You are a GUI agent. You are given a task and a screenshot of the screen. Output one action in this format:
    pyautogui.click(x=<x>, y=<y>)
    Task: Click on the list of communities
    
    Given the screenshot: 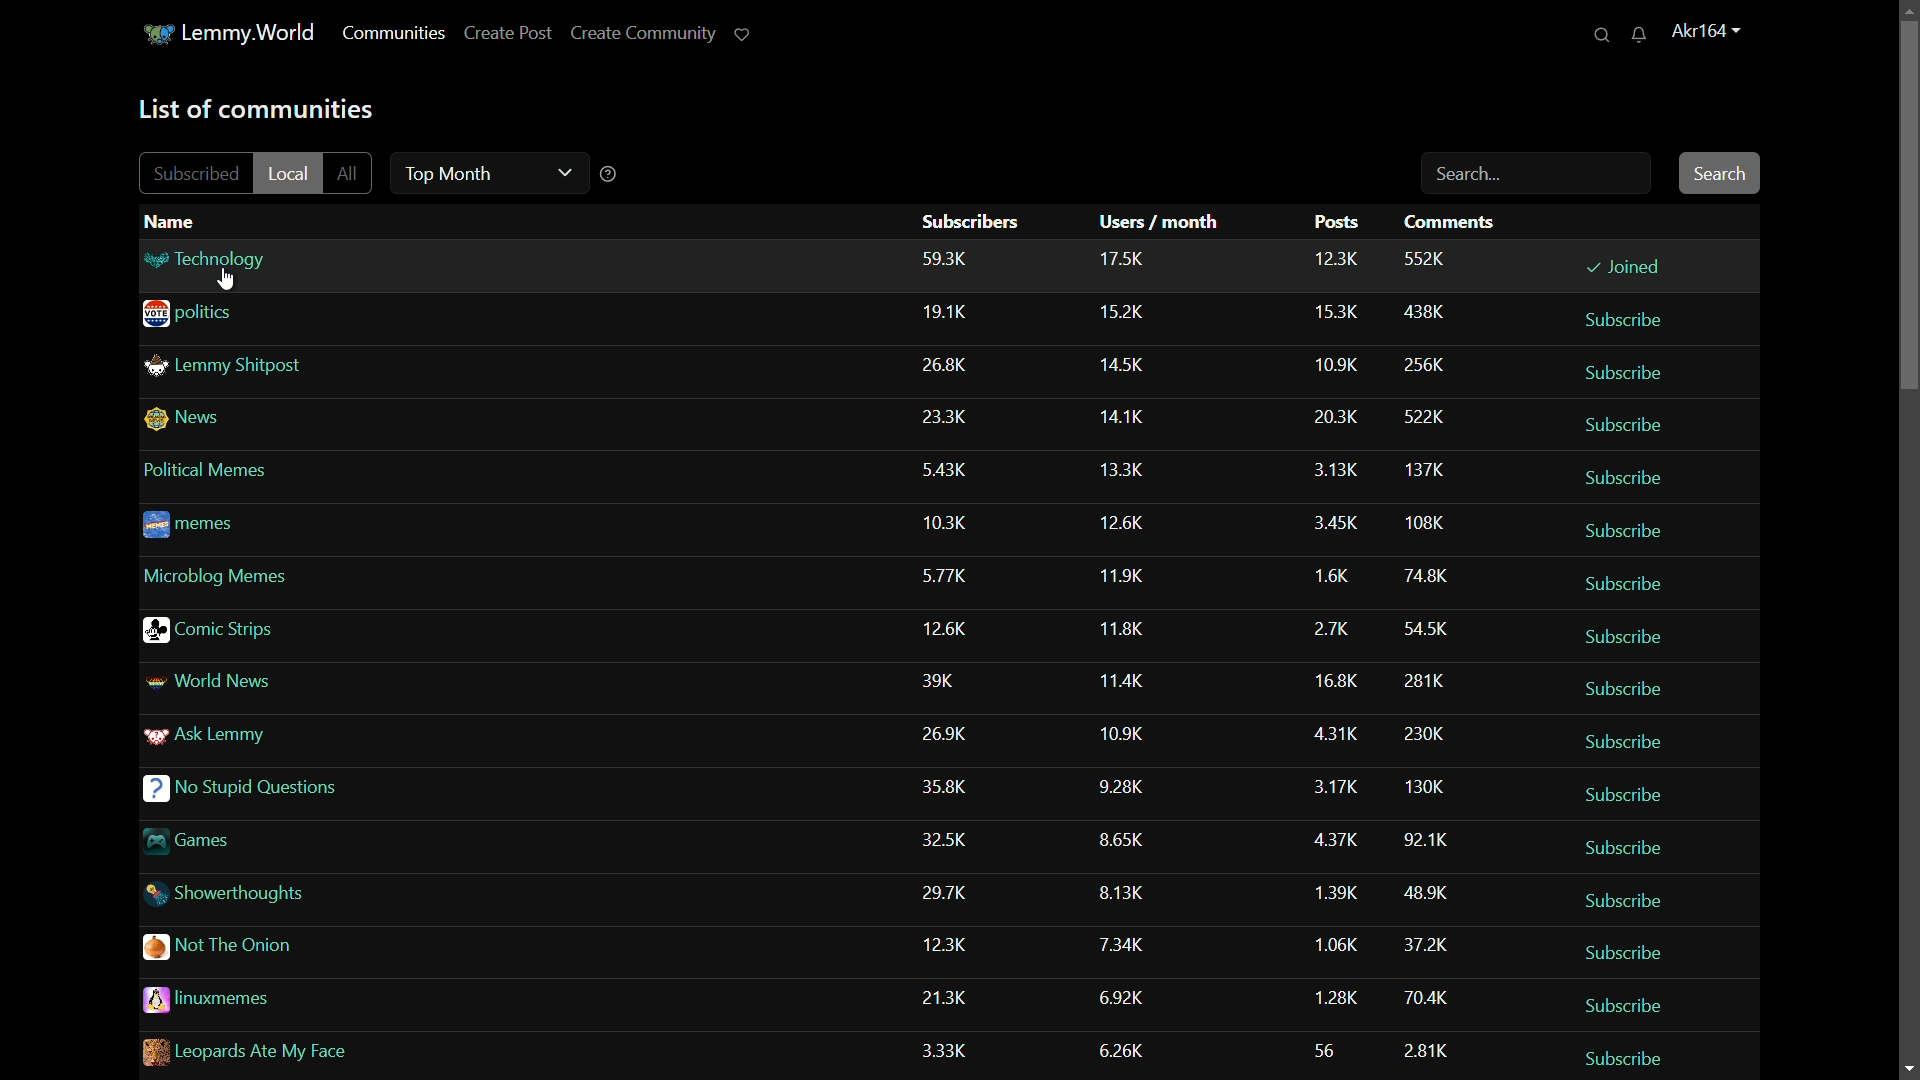 What is the action you would take?
    pyautogui.click(x=255, y=109)
    